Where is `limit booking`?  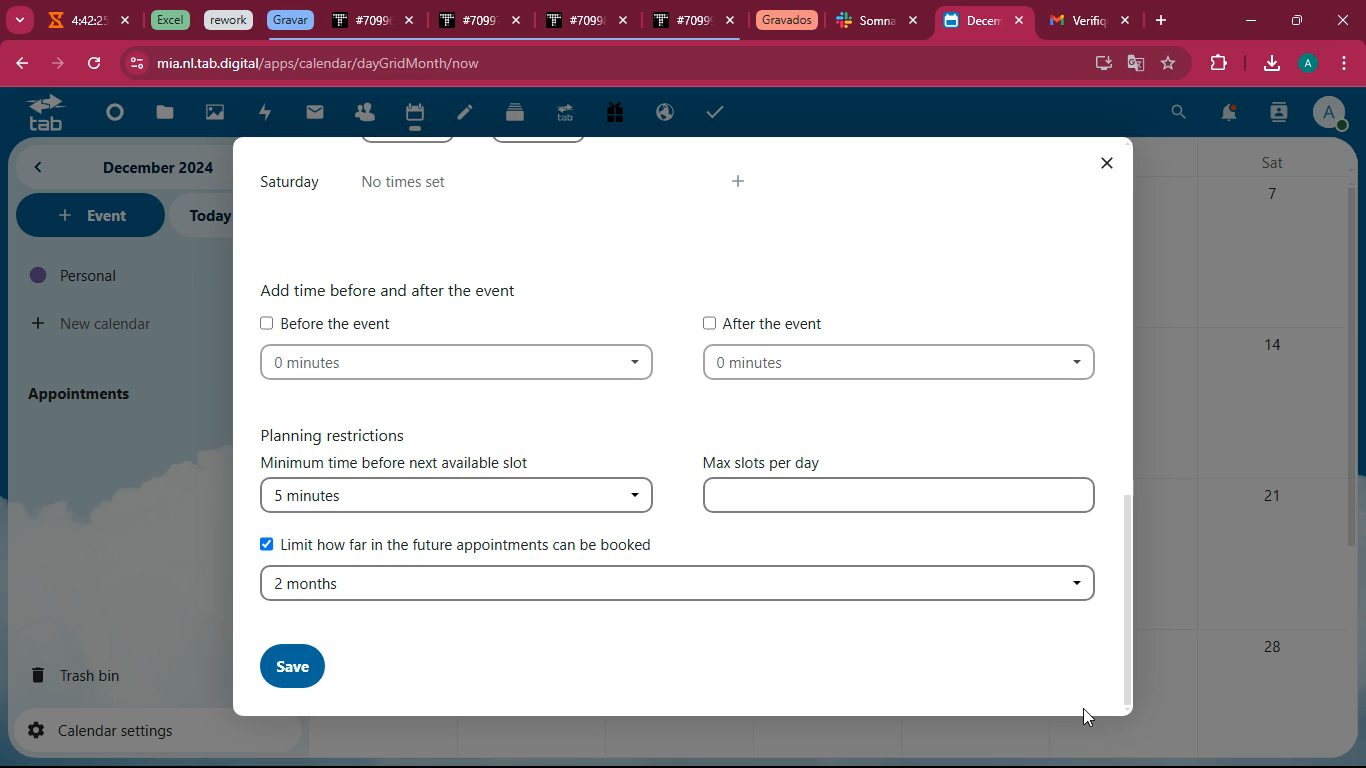 limit booking is located at coordinates (461, 542).